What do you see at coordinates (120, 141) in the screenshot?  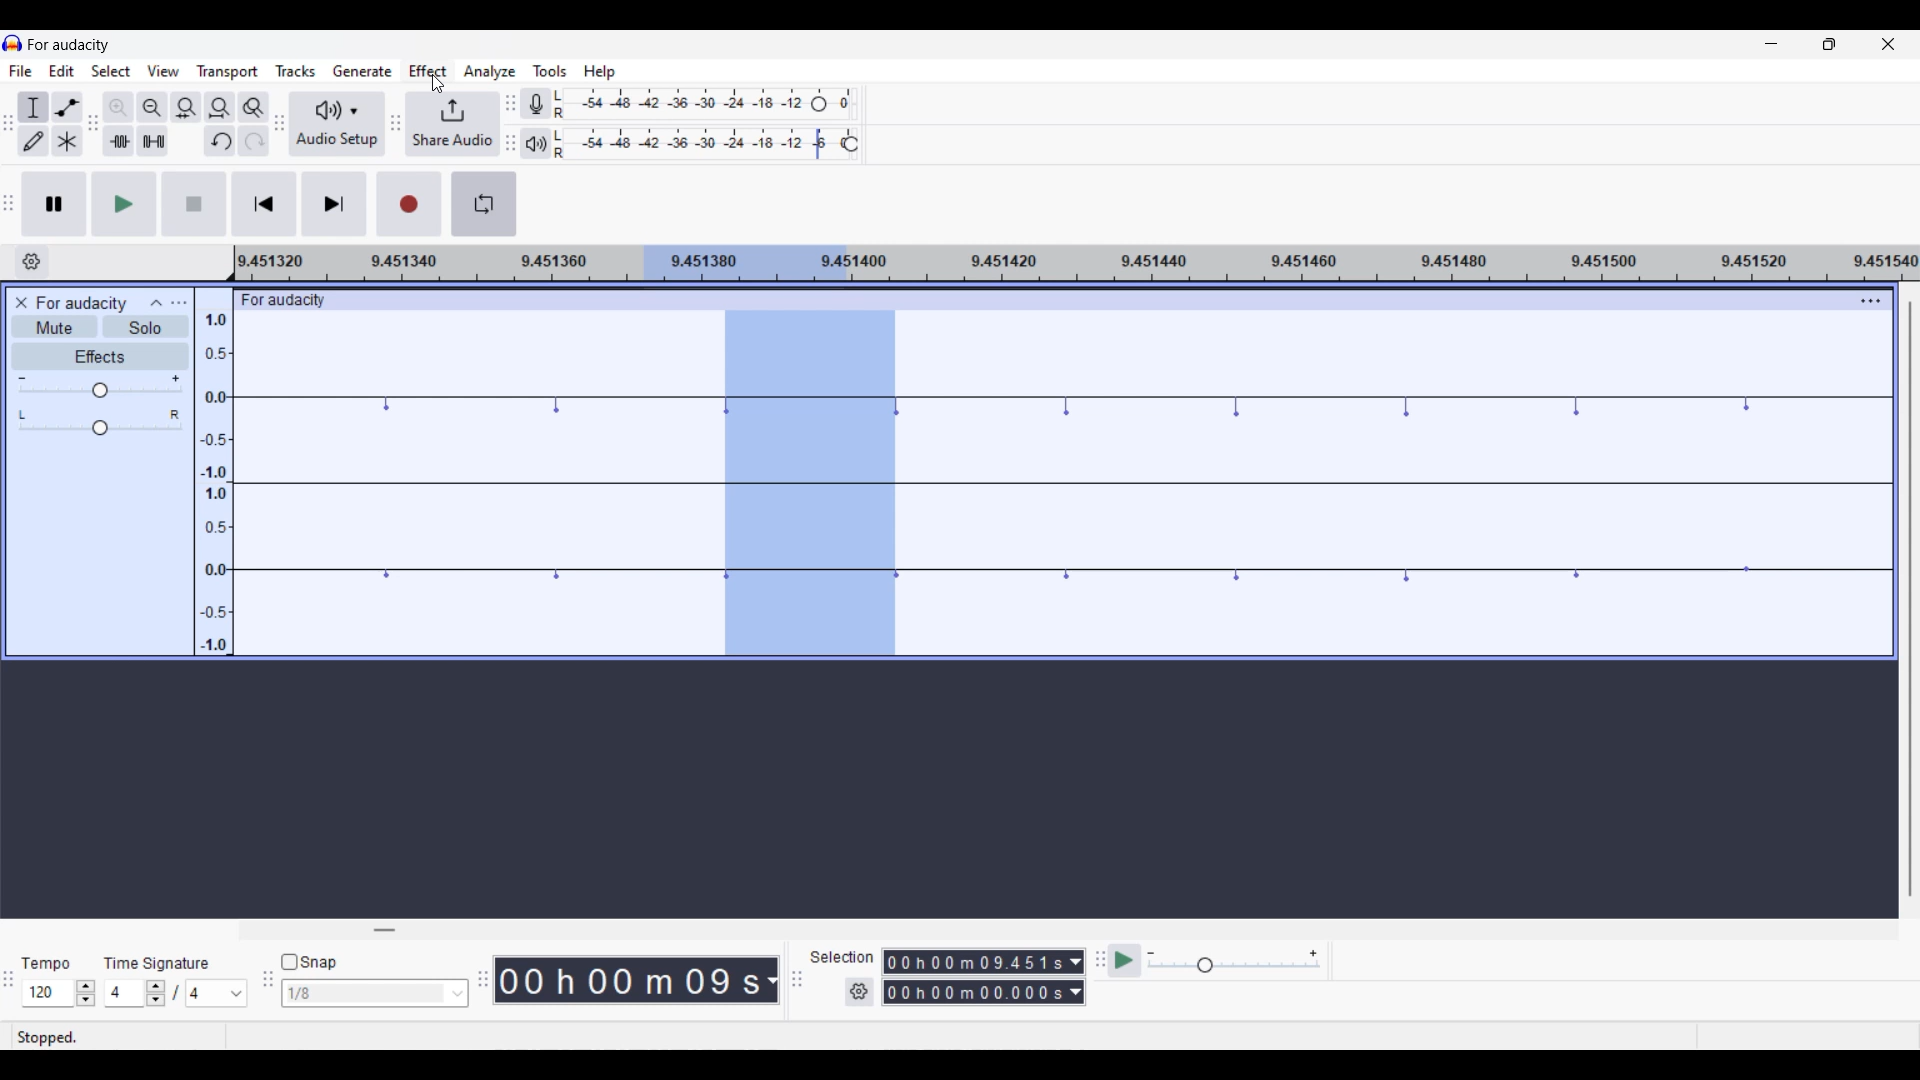 I see `Trim audio outside selection` at bounding box center [120, 141].